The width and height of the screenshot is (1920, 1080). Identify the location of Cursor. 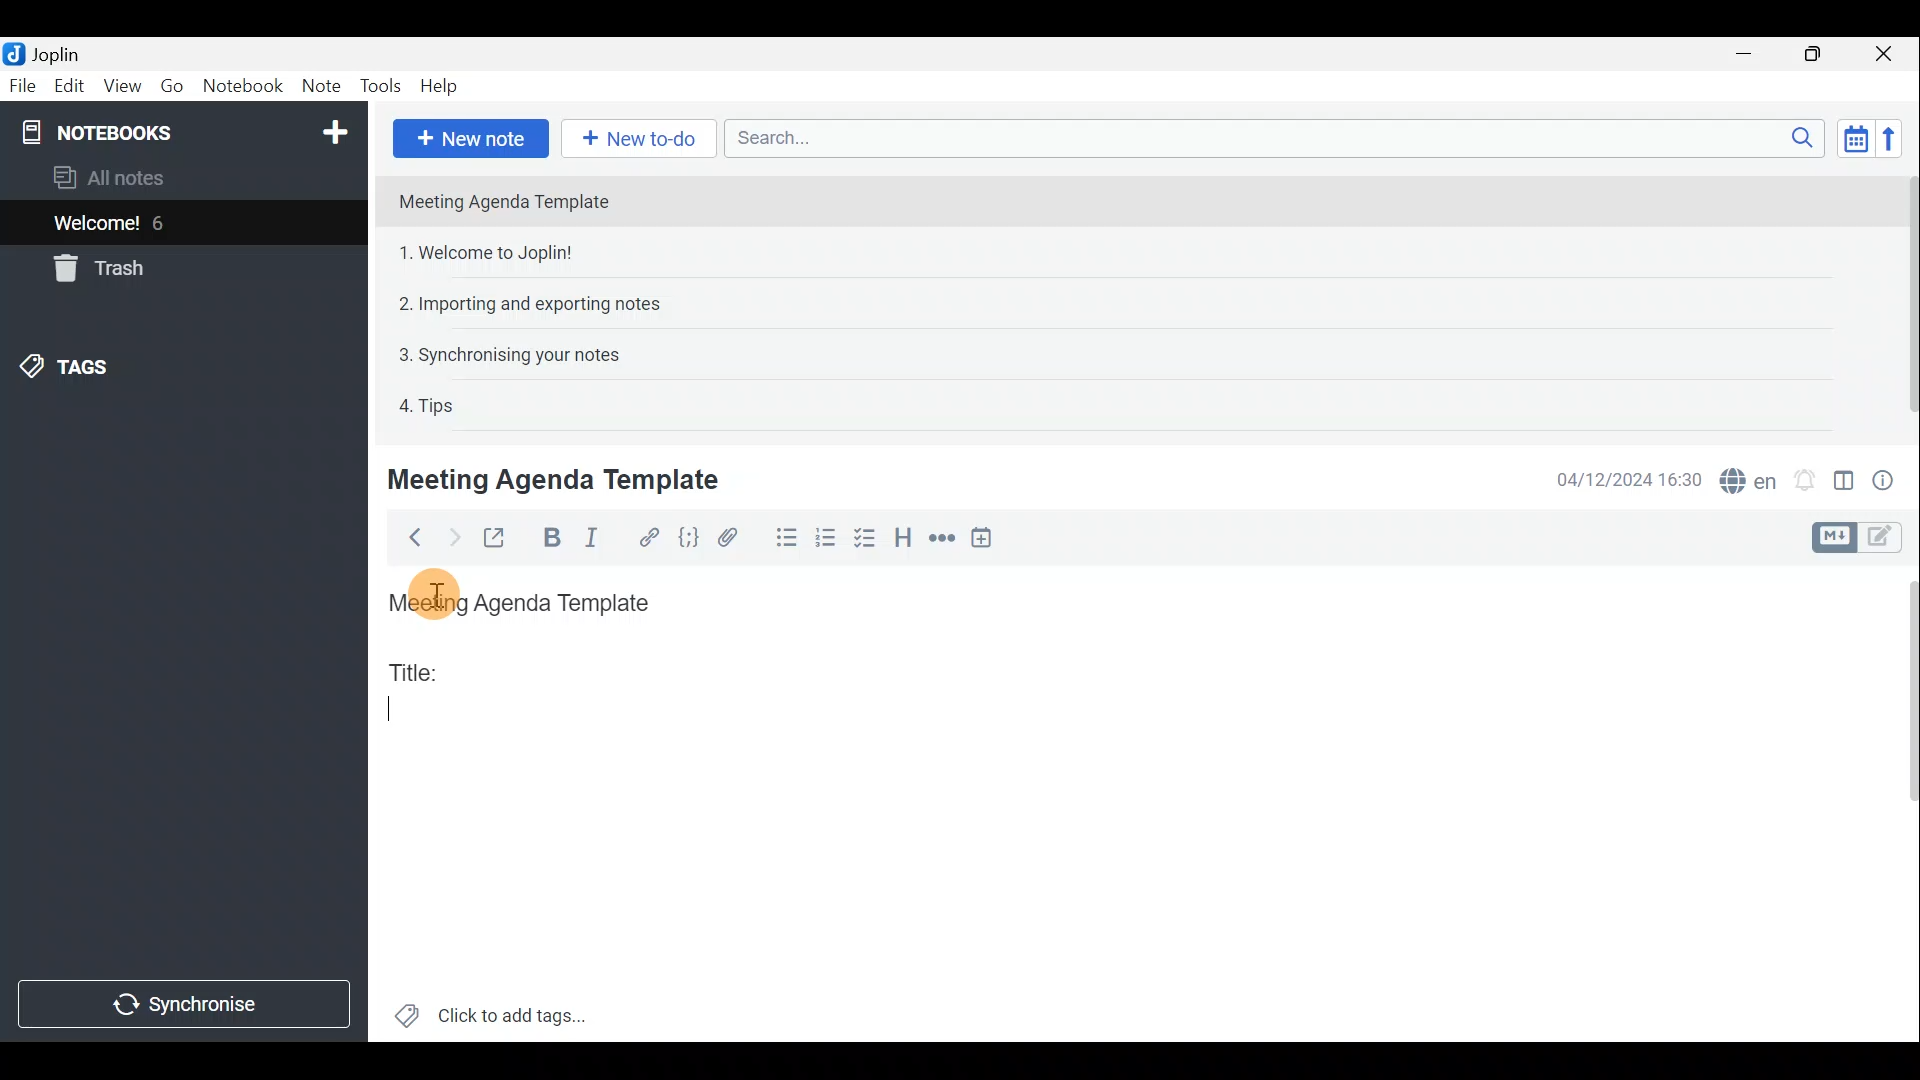
(411, 711).